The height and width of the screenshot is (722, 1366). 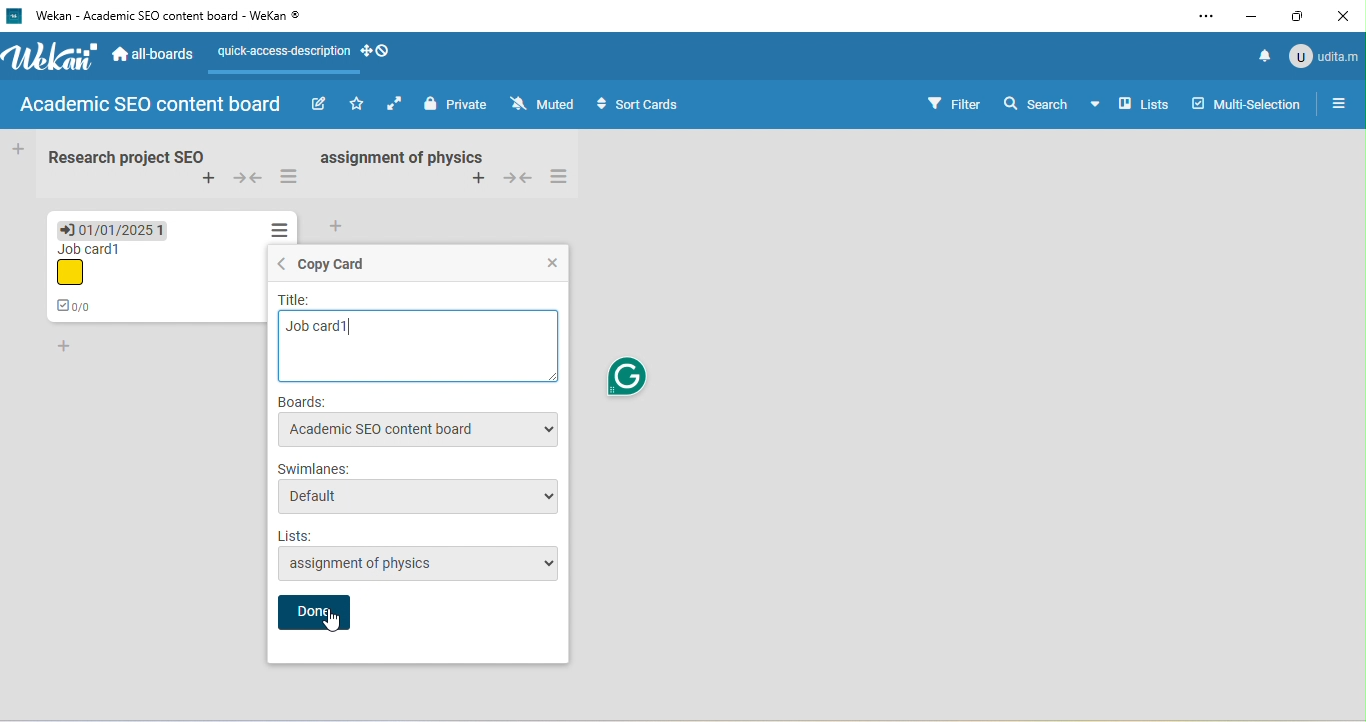 What do you see at coordinates (397, 104) in the screenshot?
I see `click to enable auto list width` at bounding box center [397, 104].